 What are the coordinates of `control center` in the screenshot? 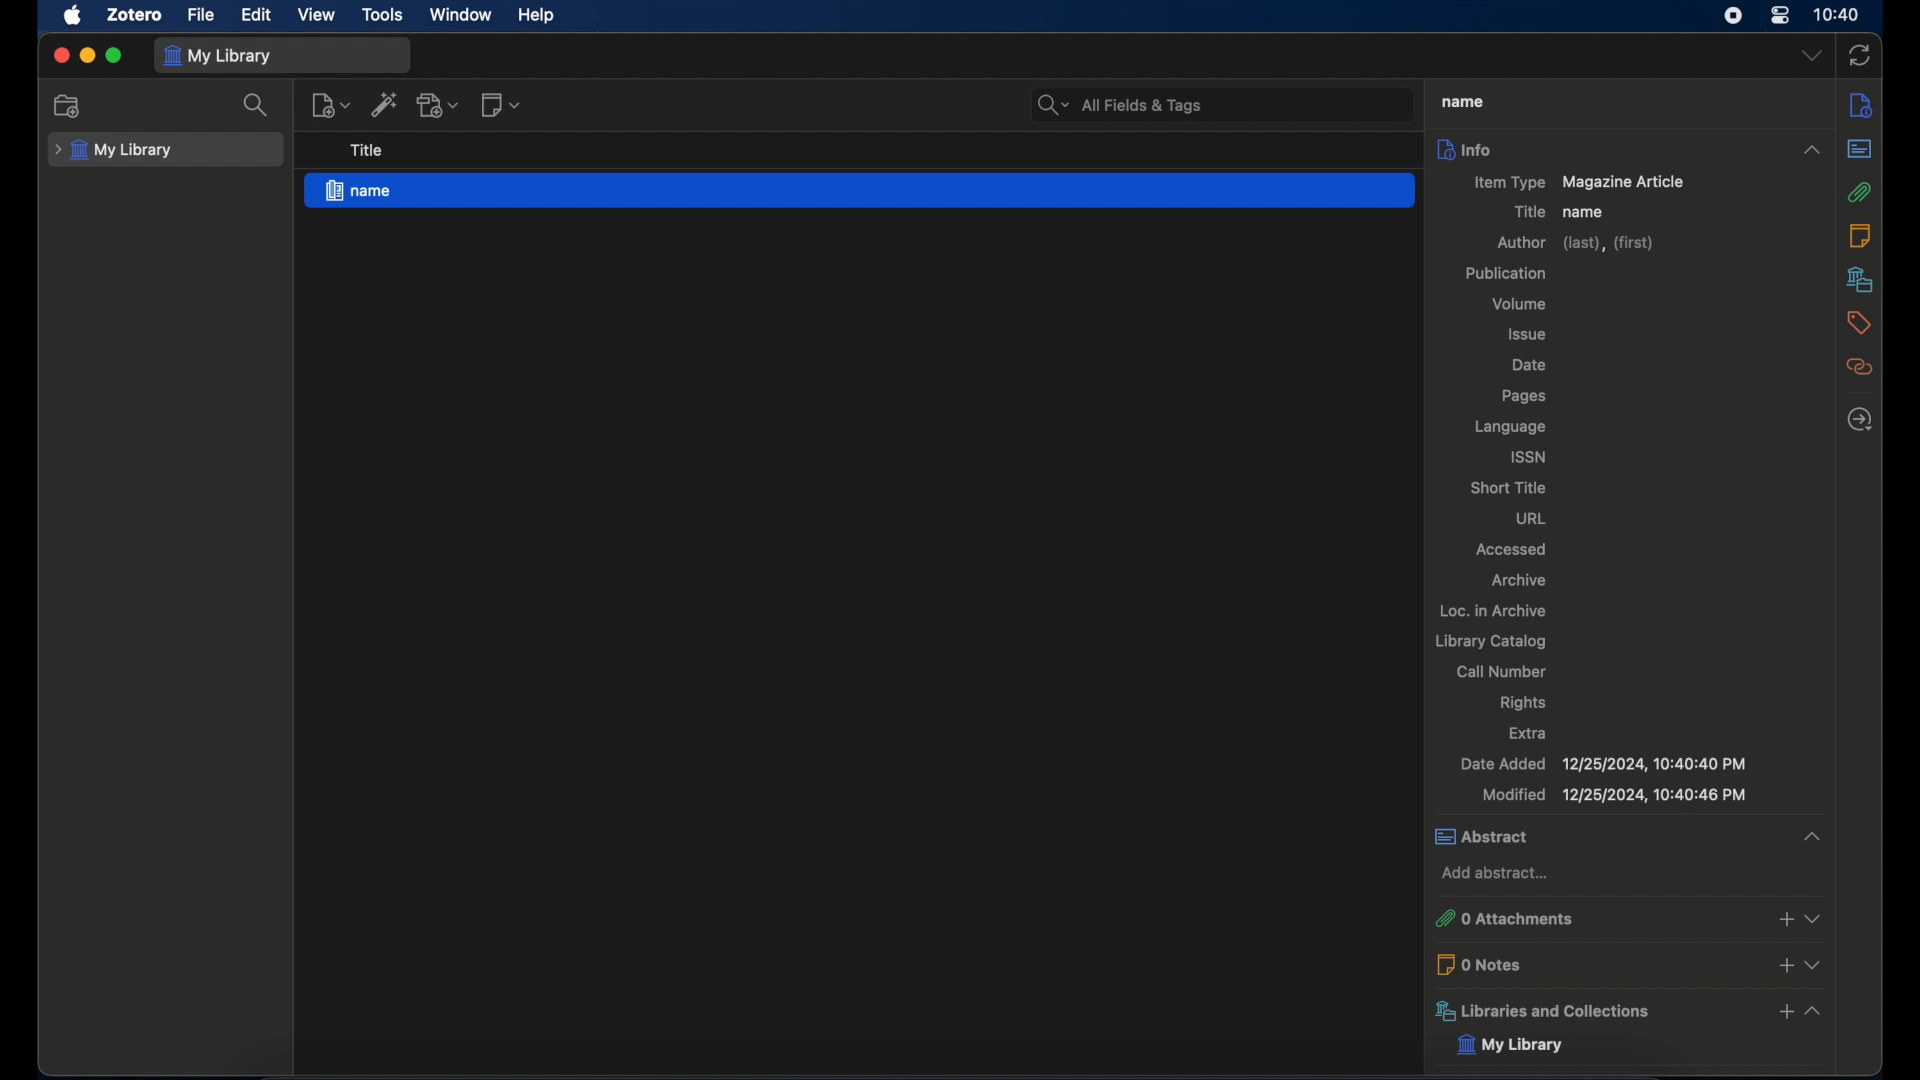 It's located at (1780, 16).